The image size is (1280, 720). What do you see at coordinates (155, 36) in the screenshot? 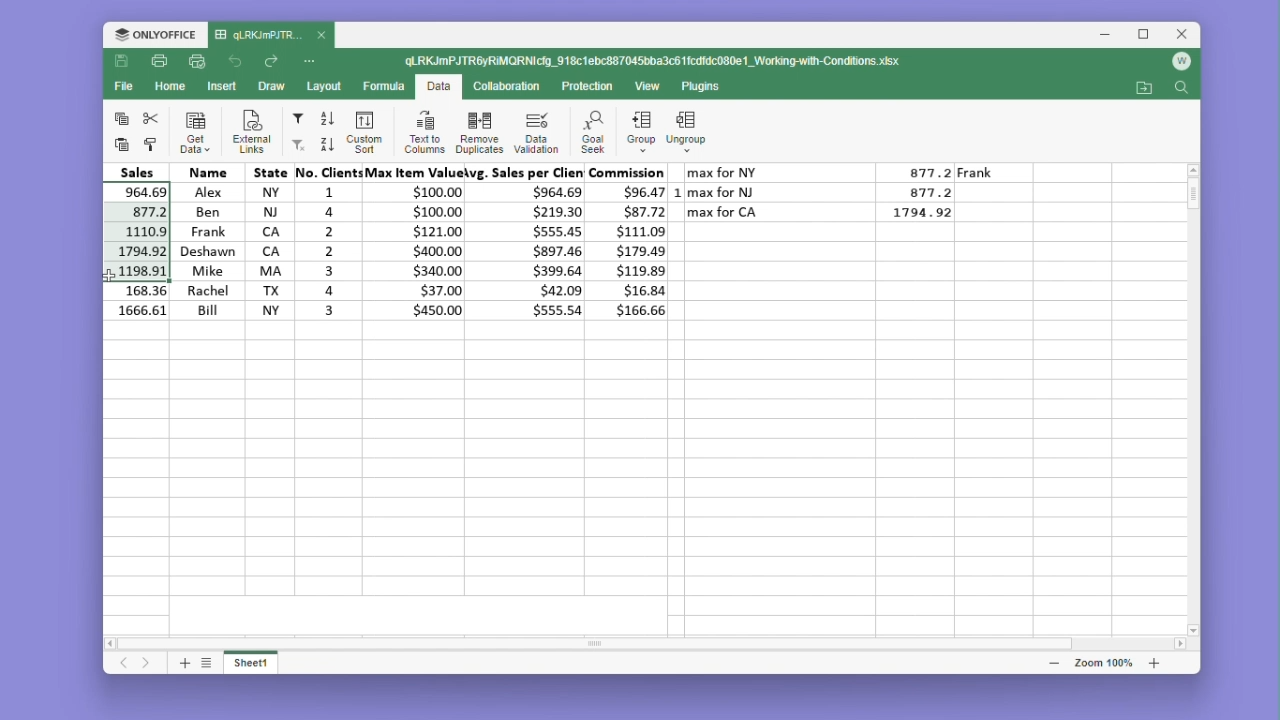
I see `Only office logo` at bounding box center [155, 36].